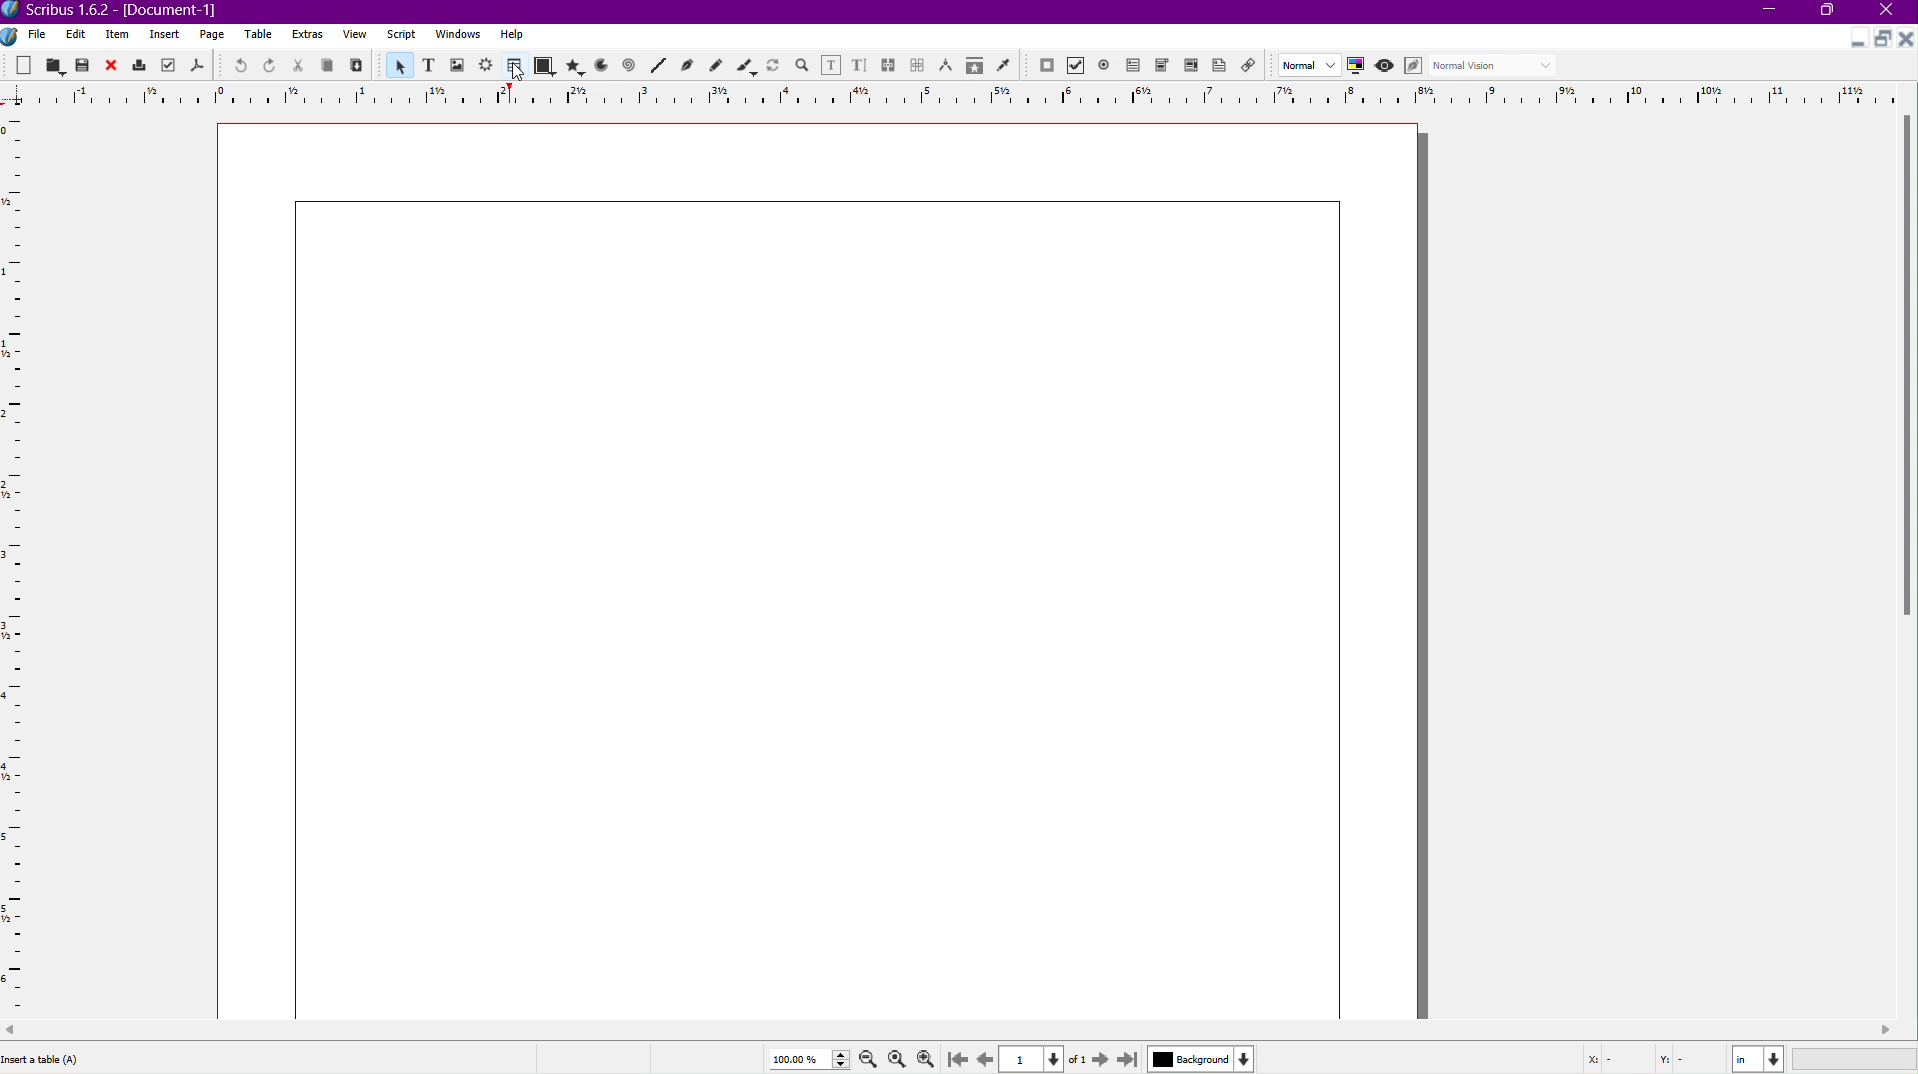 This screenshot has height=1074, width=1918. What do you see at coordinates (235, 65) in the screenshot?
I see `Undo` at bounding box center [235, 65].